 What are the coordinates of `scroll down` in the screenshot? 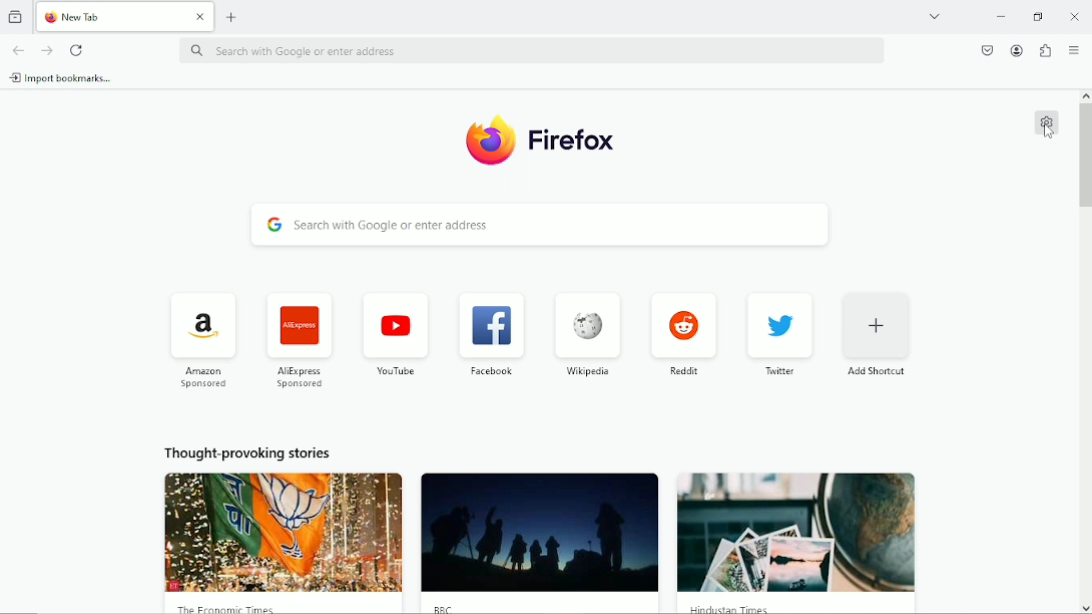 It's located at (1085, 607).